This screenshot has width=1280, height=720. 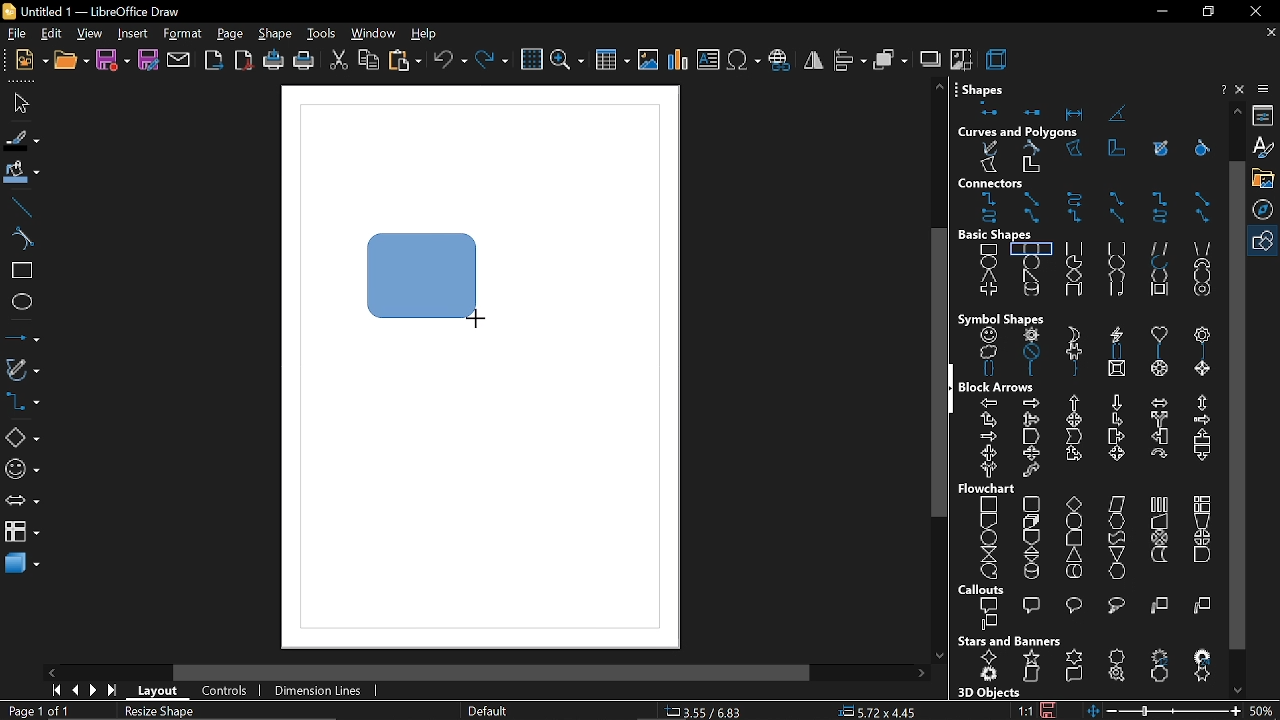 What do you see at coordinates (939, 86) in the screenshot?
I see `scroll up` at bounding box center [939, 86].